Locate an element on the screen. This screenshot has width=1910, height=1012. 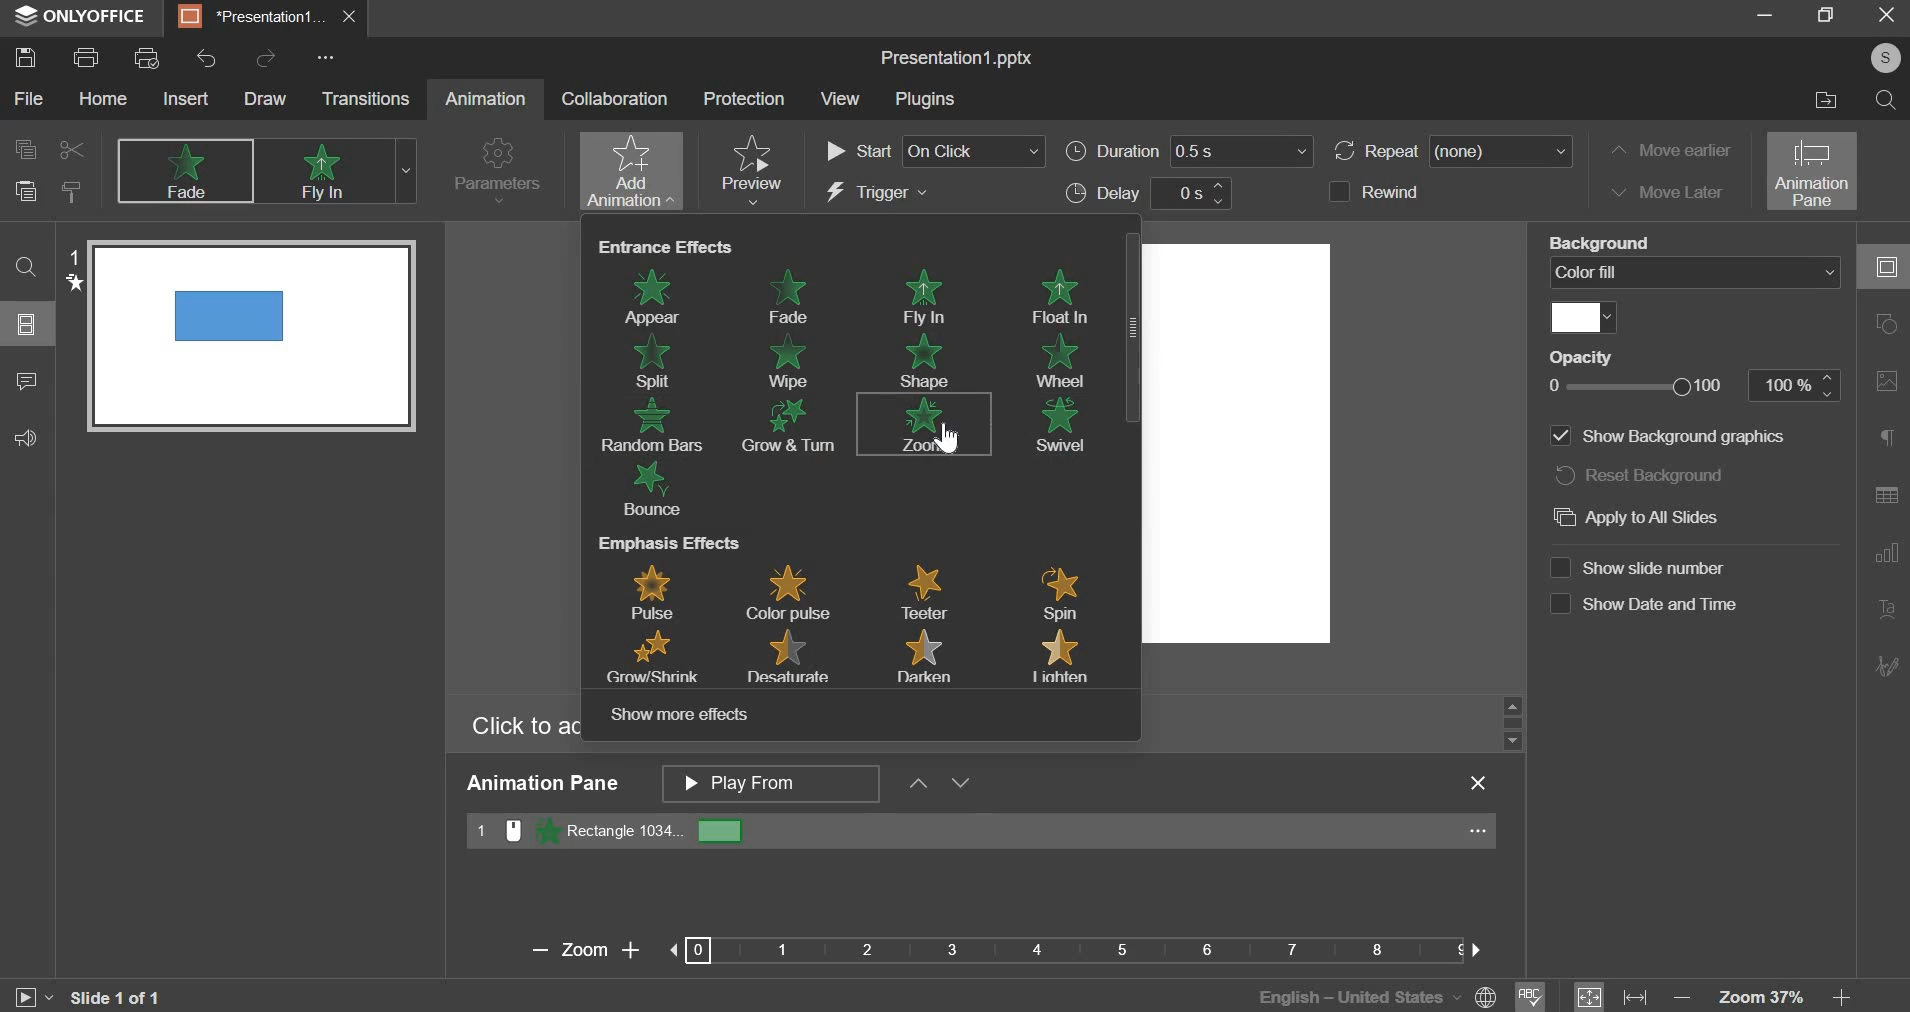
Slide Size is located at coordinates (1890, 437).